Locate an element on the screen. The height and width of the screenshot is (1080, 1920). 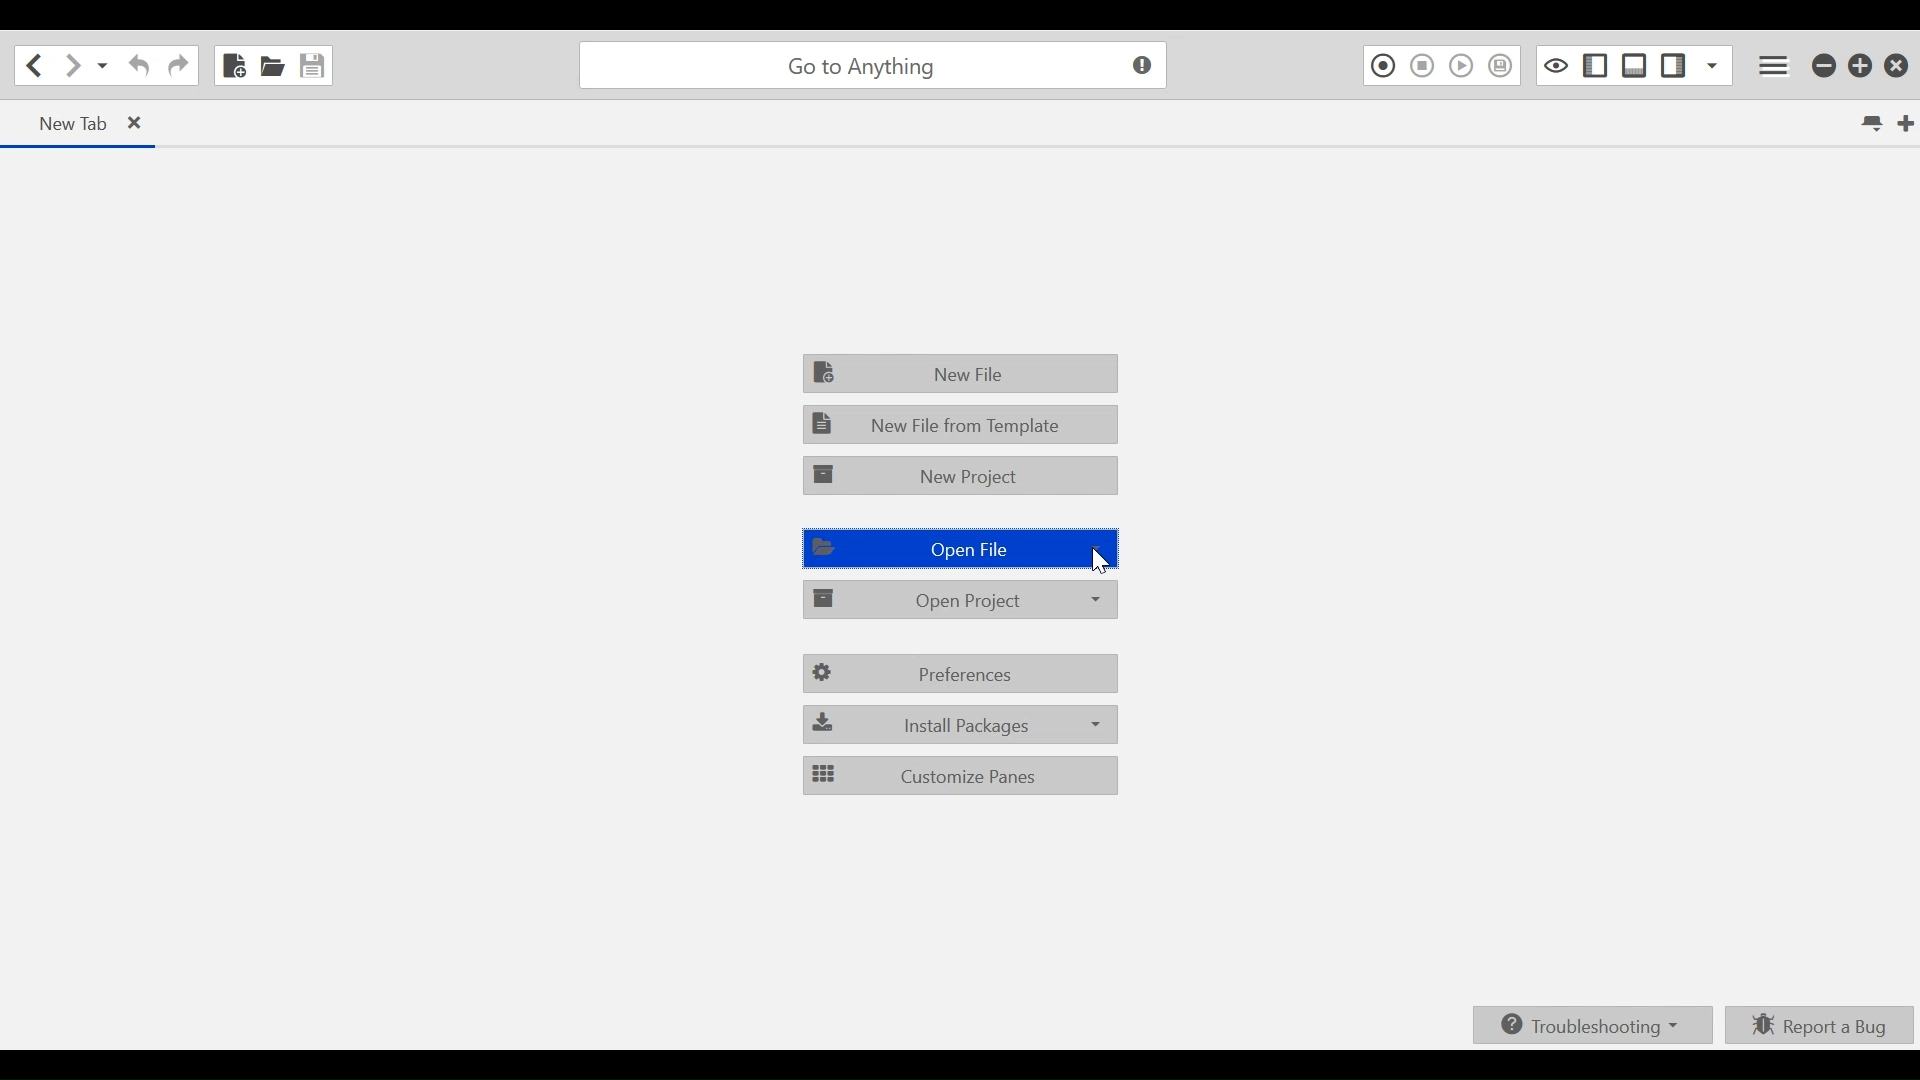
minimize is located at coordinates (1825, 67).